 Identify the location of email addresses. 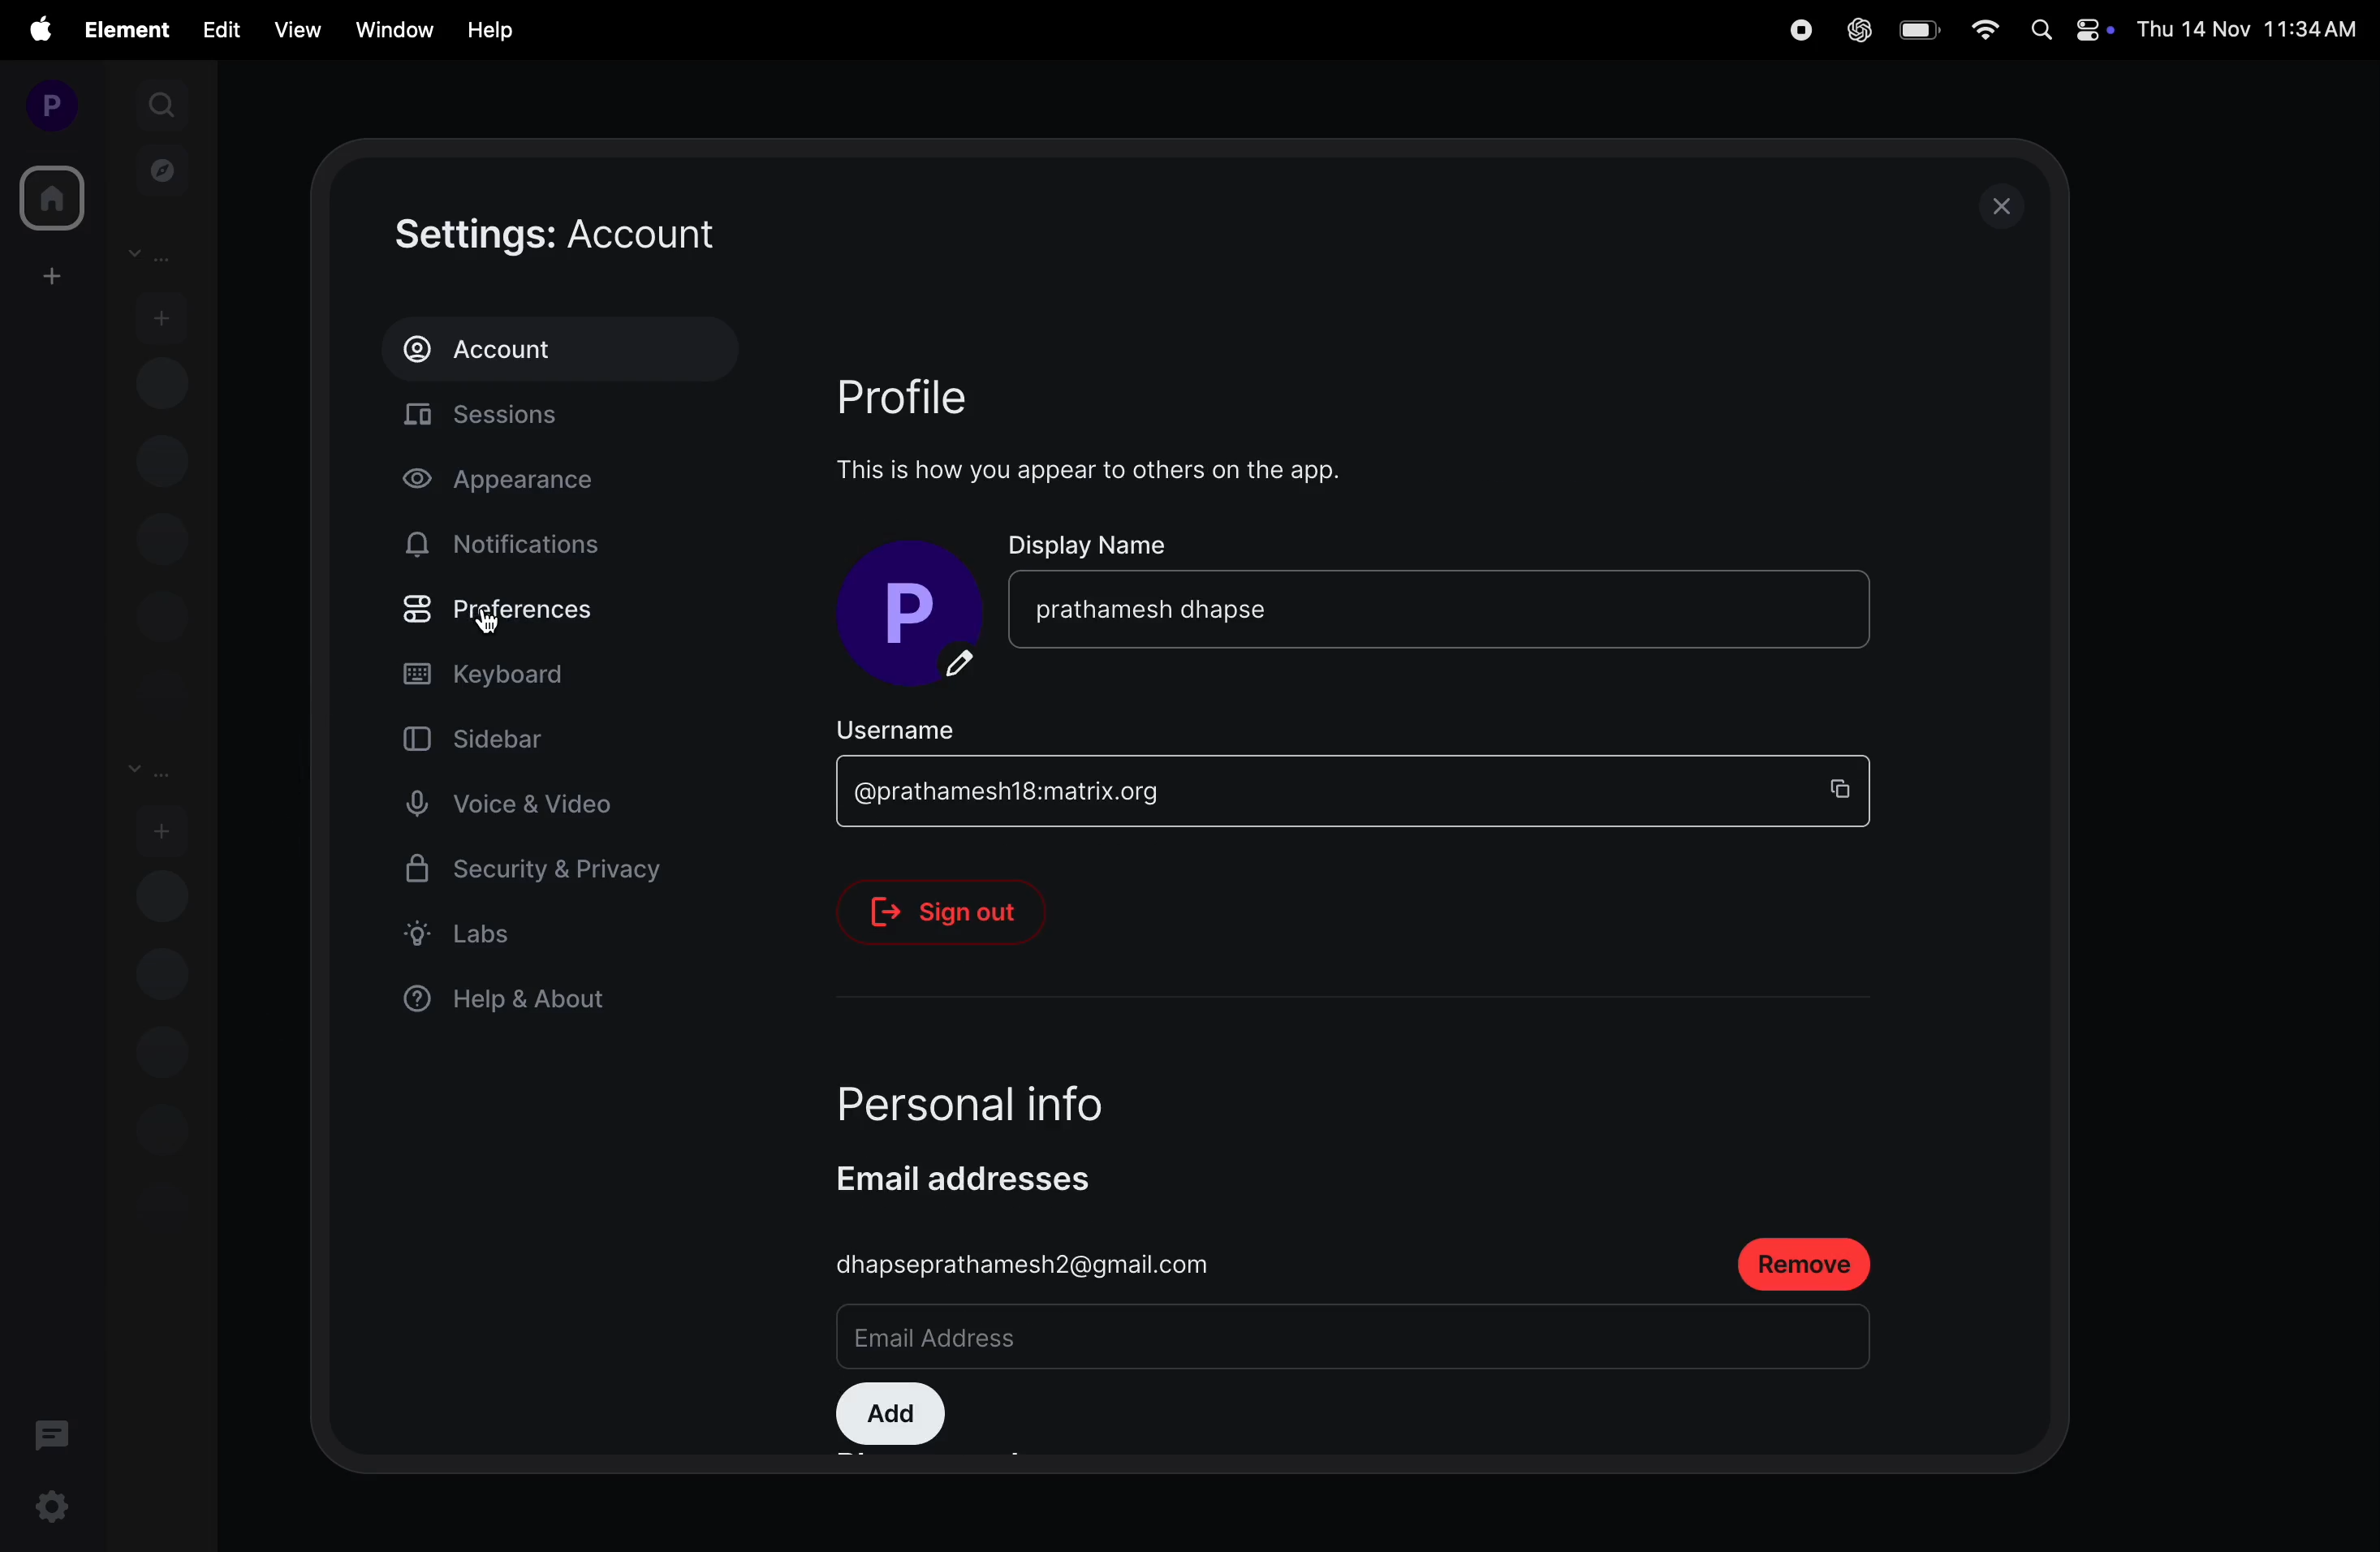
(1003, 1180).